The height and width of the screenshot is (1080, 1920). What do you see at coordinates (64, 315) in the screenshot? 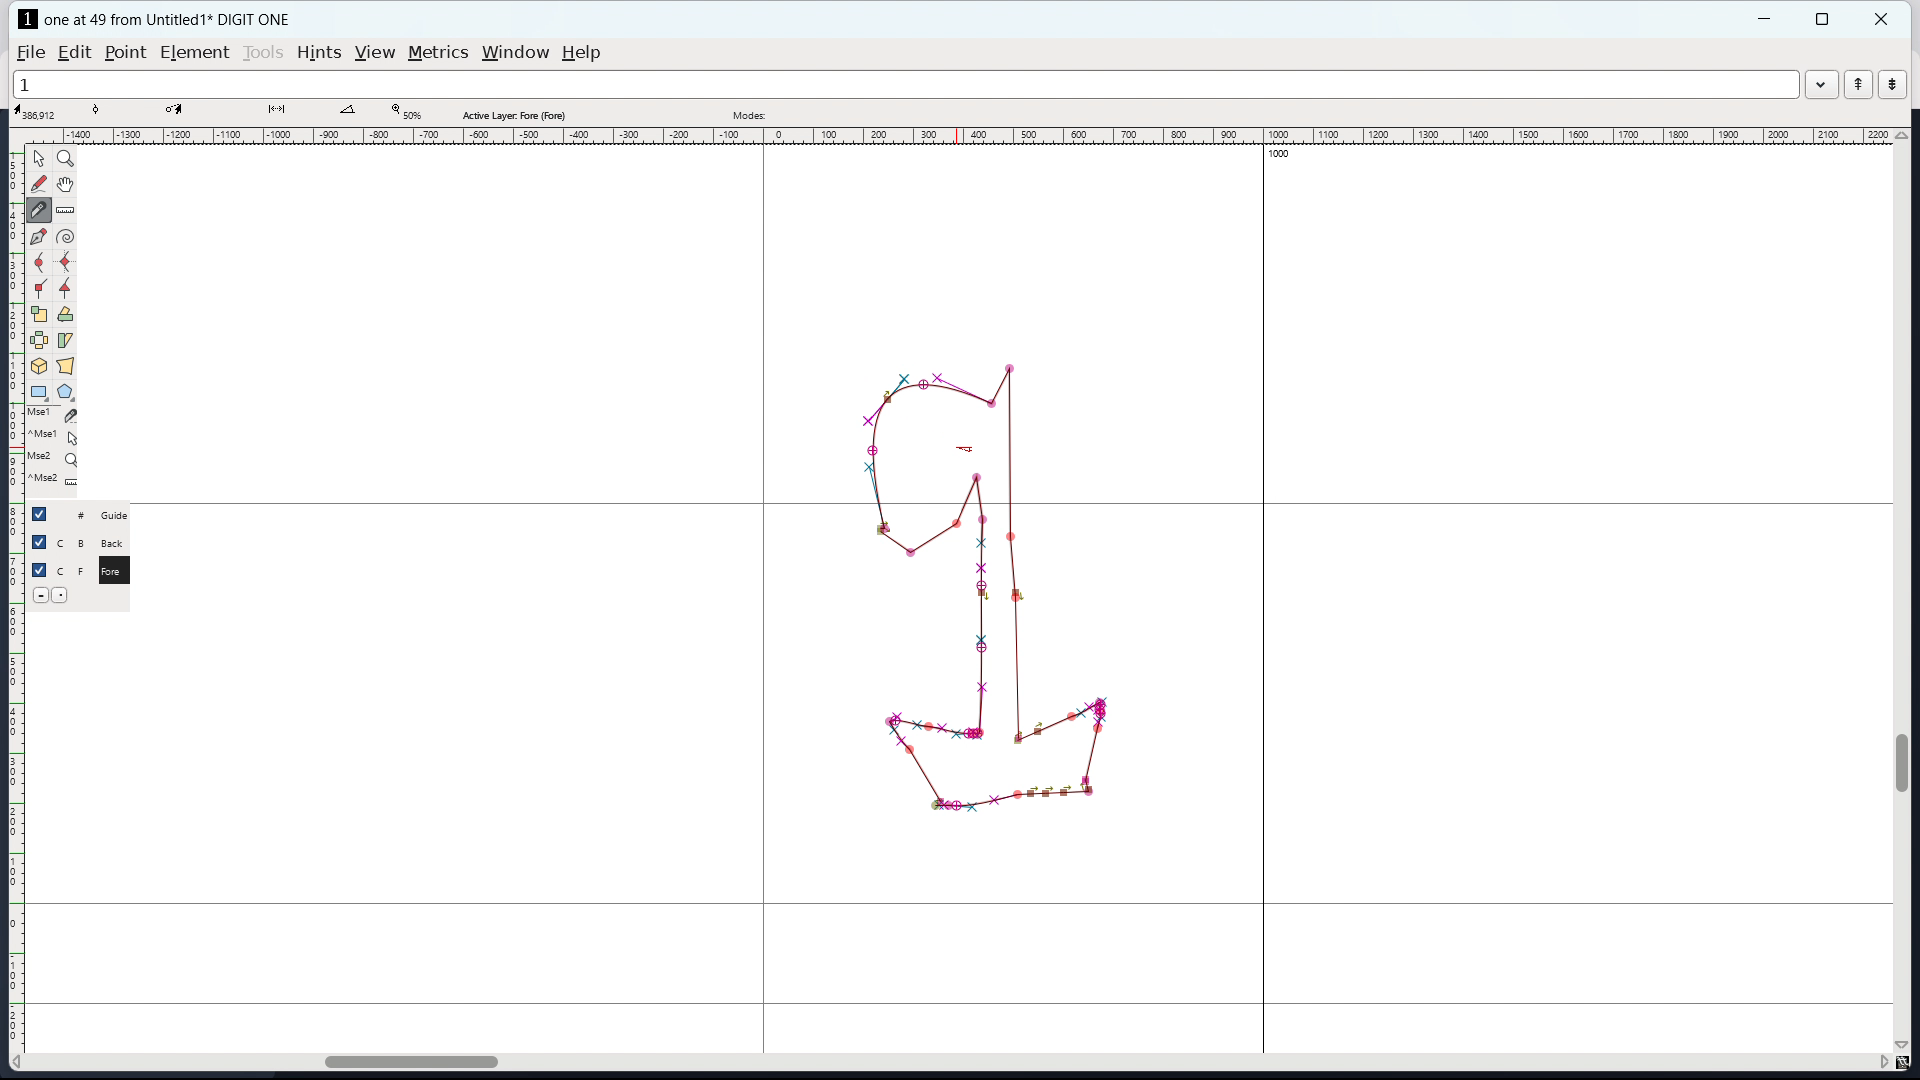
I see `rotate the selection` at bounding box center [64, 315].